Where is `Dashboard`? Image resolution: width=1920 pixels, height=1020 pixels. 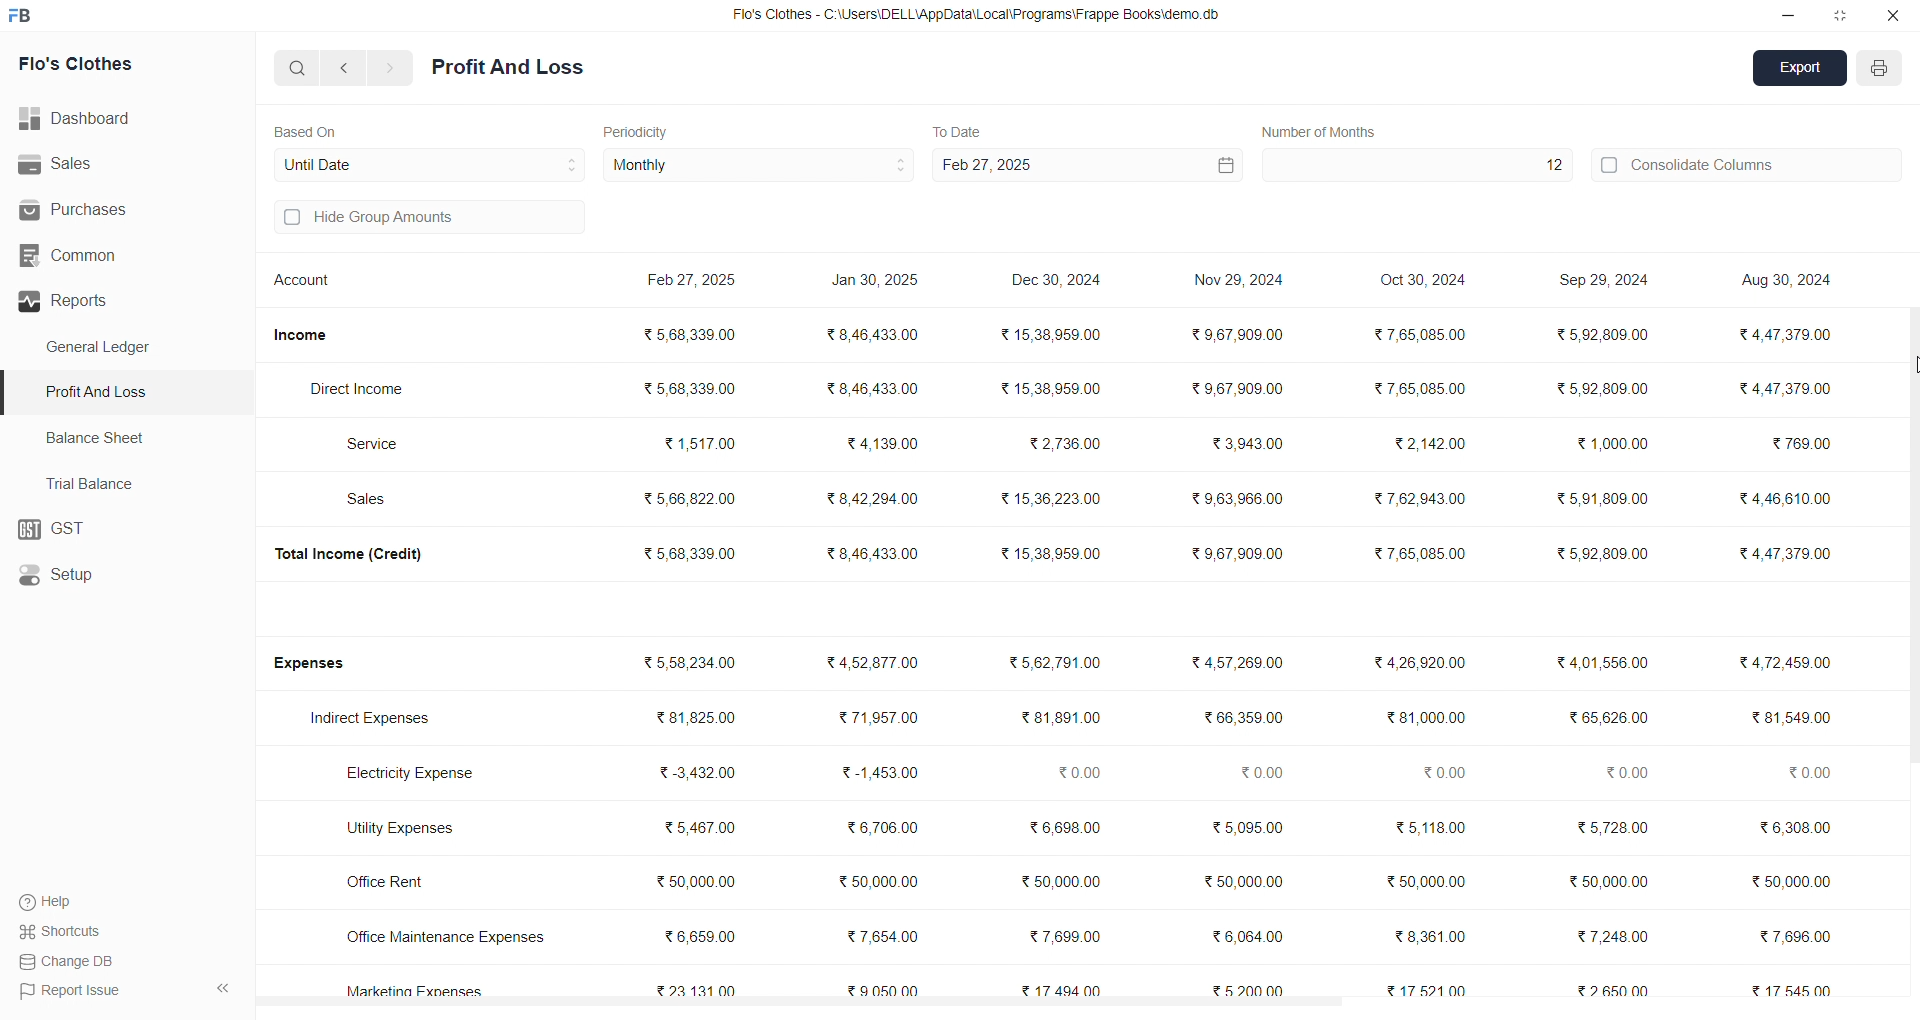
Dashboard is located at coordinates (85, 119).